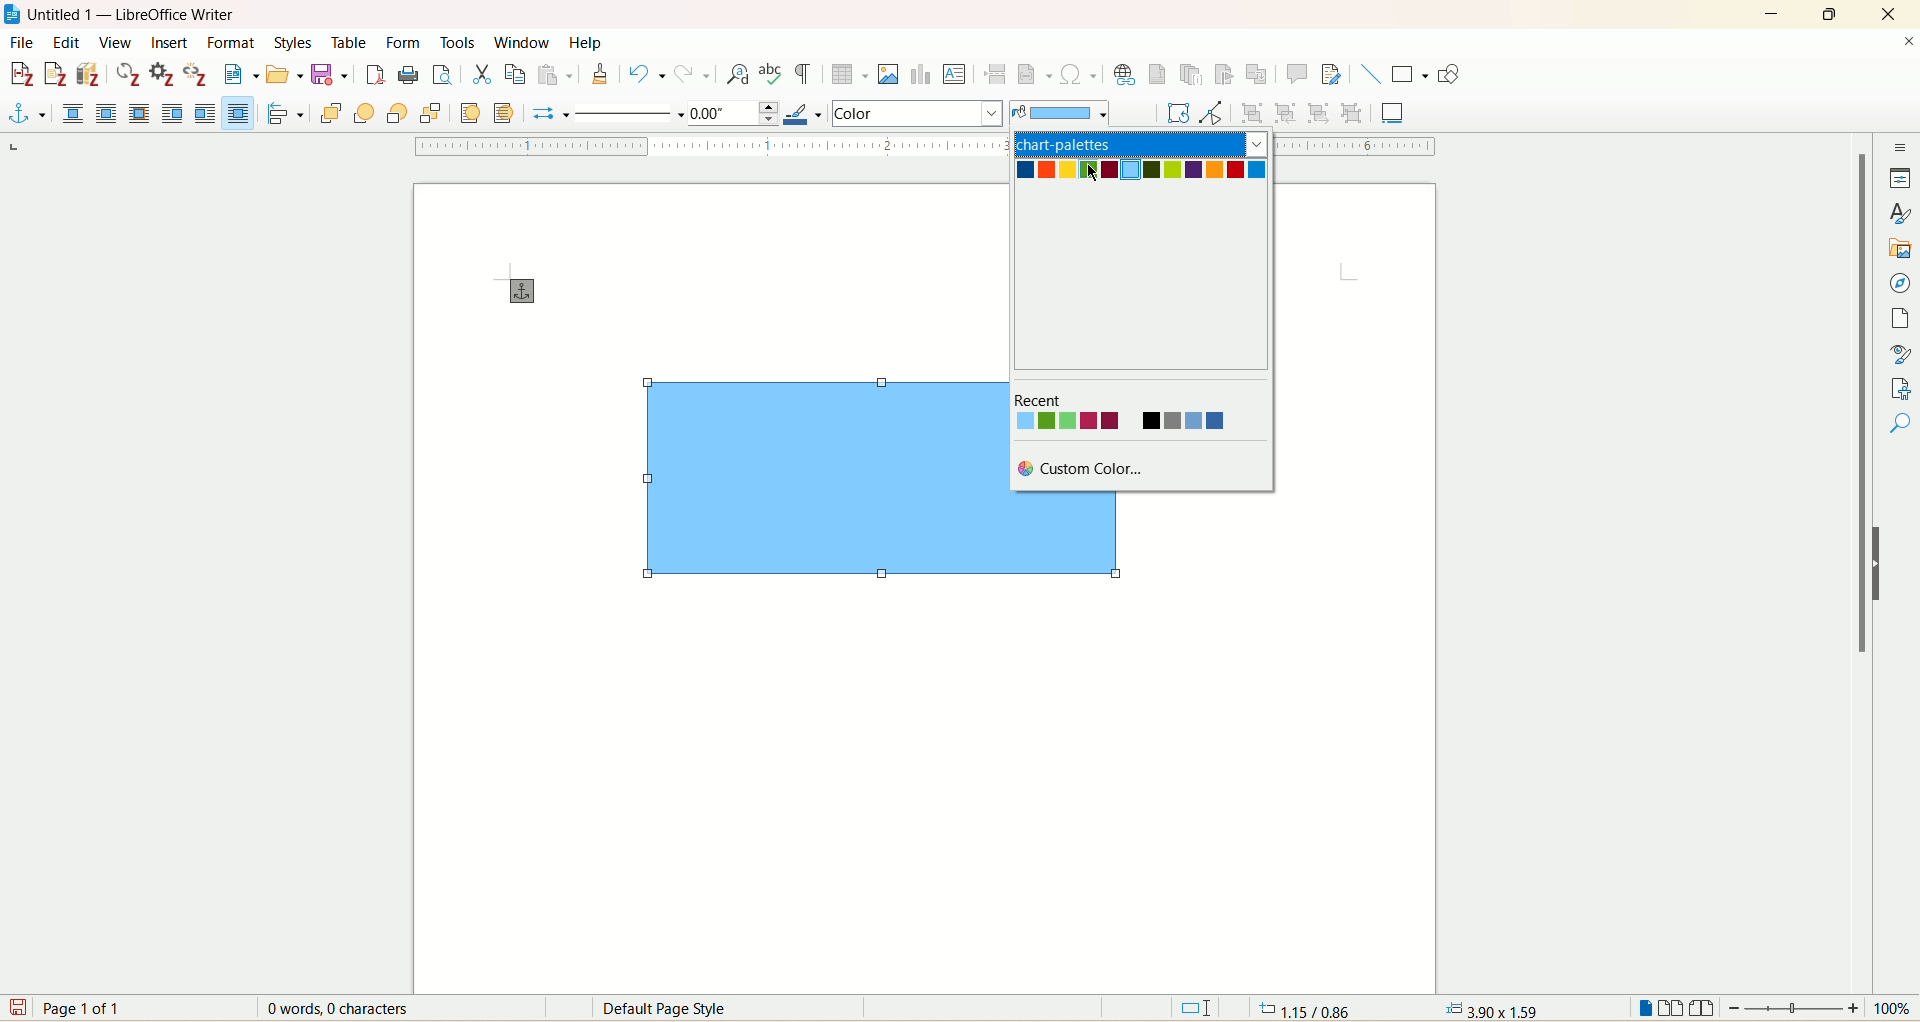 This screenshot has width=1920, height=1022. Describe the element at coordinates (1369, 74) in the screenshot. I see `insert line` at that location.